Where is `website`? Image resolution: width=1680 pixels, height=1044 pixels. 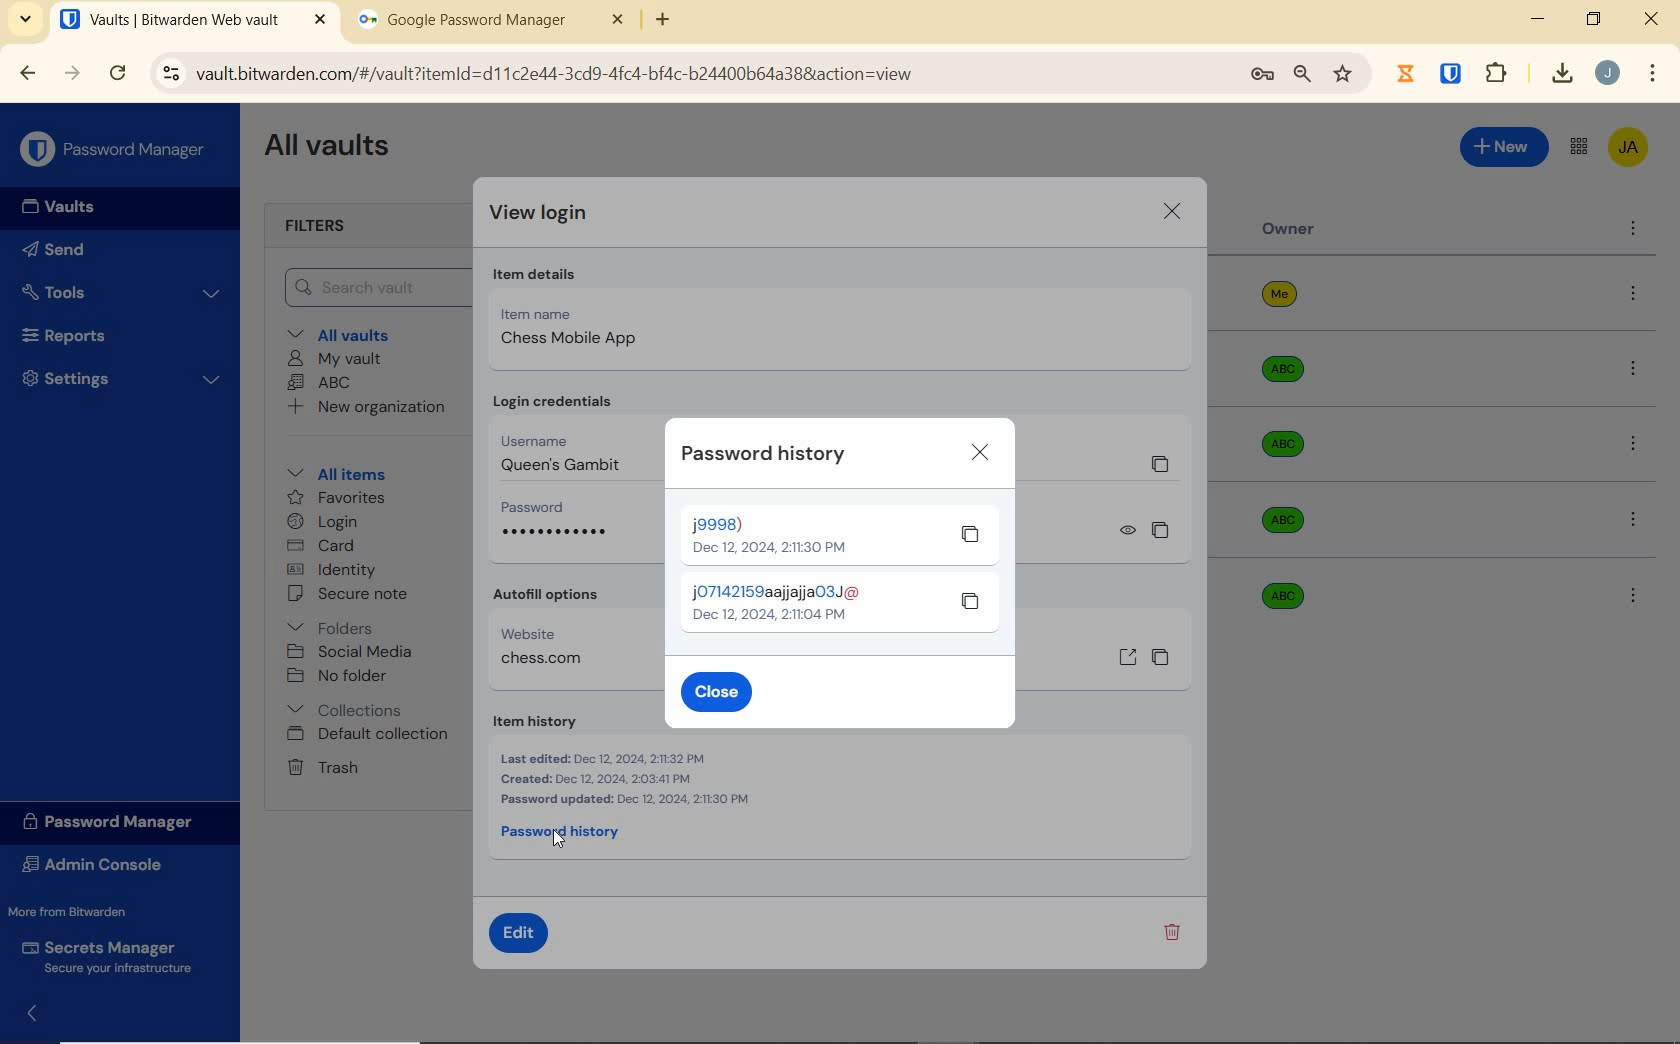
website is located at coordinates (549, 635).